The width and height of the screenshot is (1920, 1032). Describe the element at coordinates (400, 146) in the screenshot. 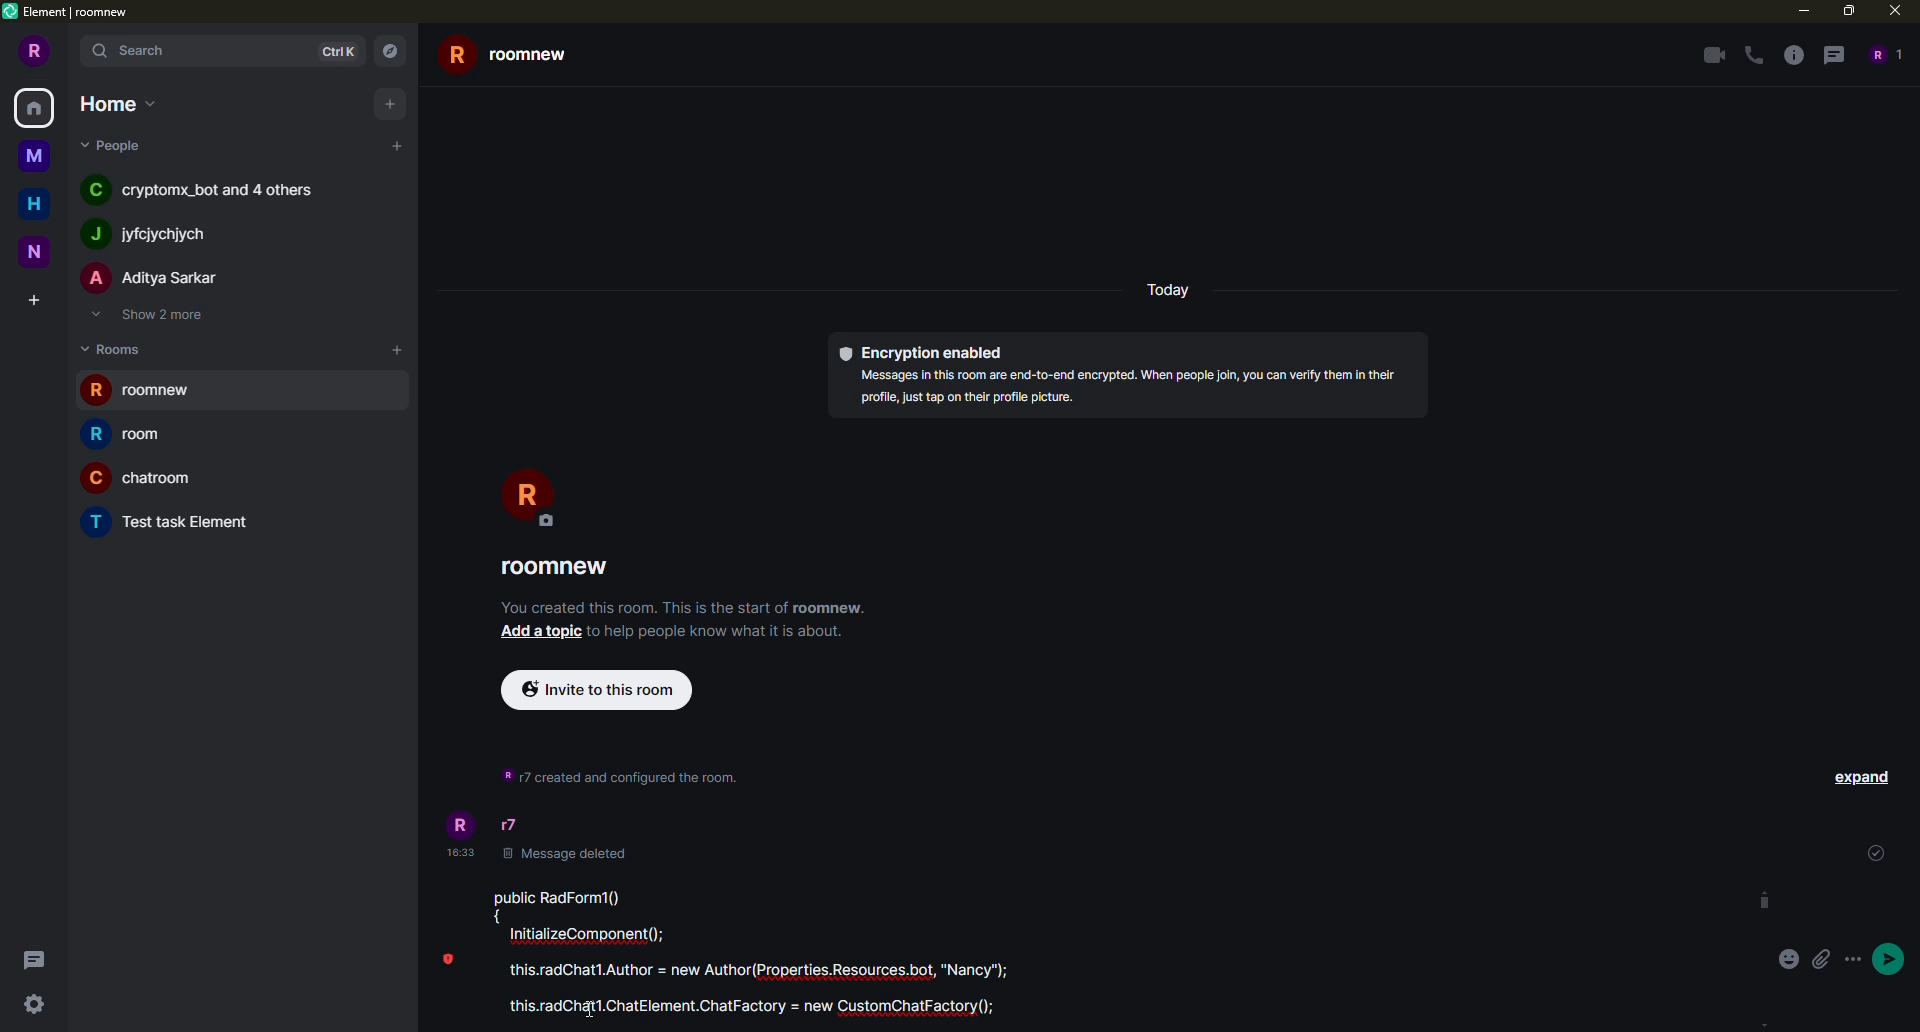

I see `add` at that location.